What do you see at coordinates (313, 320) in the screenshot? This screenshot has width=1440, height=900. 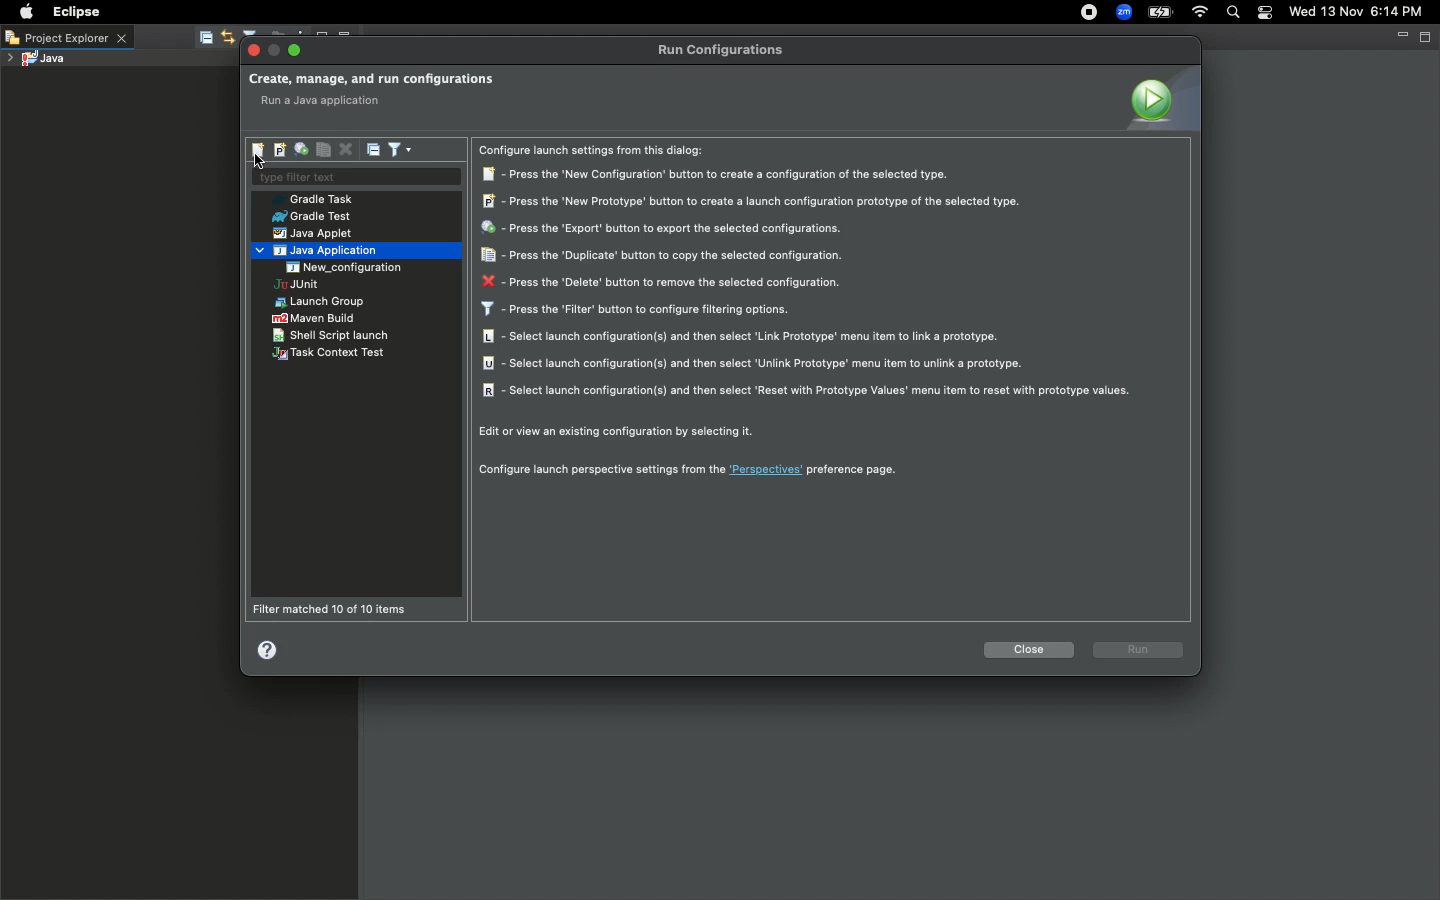 I see `Maven build` at bounding box center [313, 320].